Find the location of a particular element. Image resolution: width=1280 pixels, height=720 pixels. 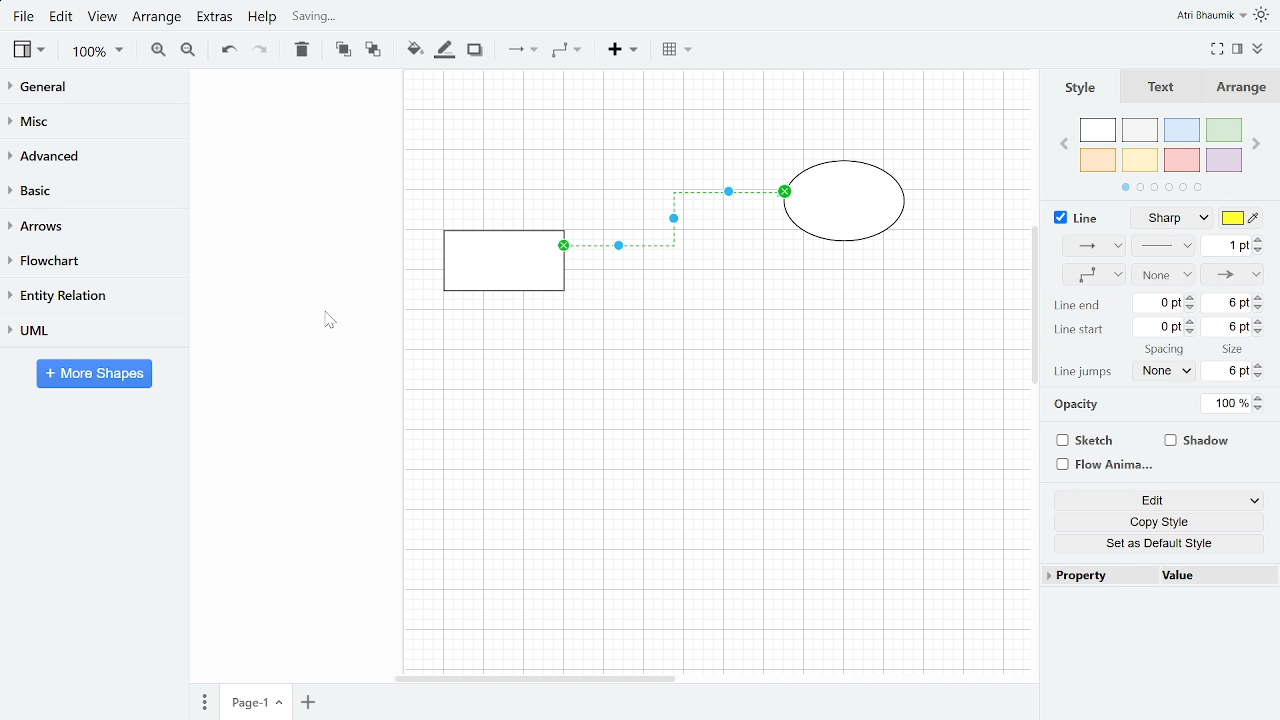

Decrease line jump spacing is located at coordinates (1262, 376).